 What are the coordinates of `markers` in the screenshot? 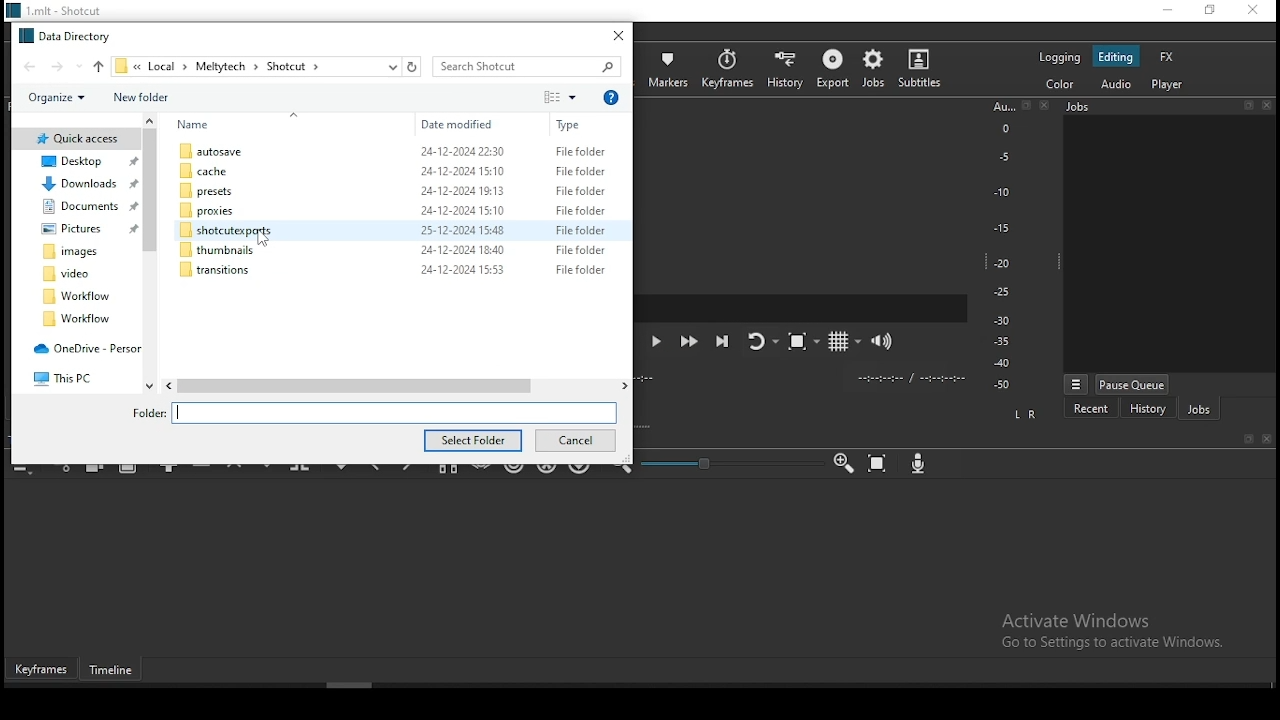 It's located at (671, 69).